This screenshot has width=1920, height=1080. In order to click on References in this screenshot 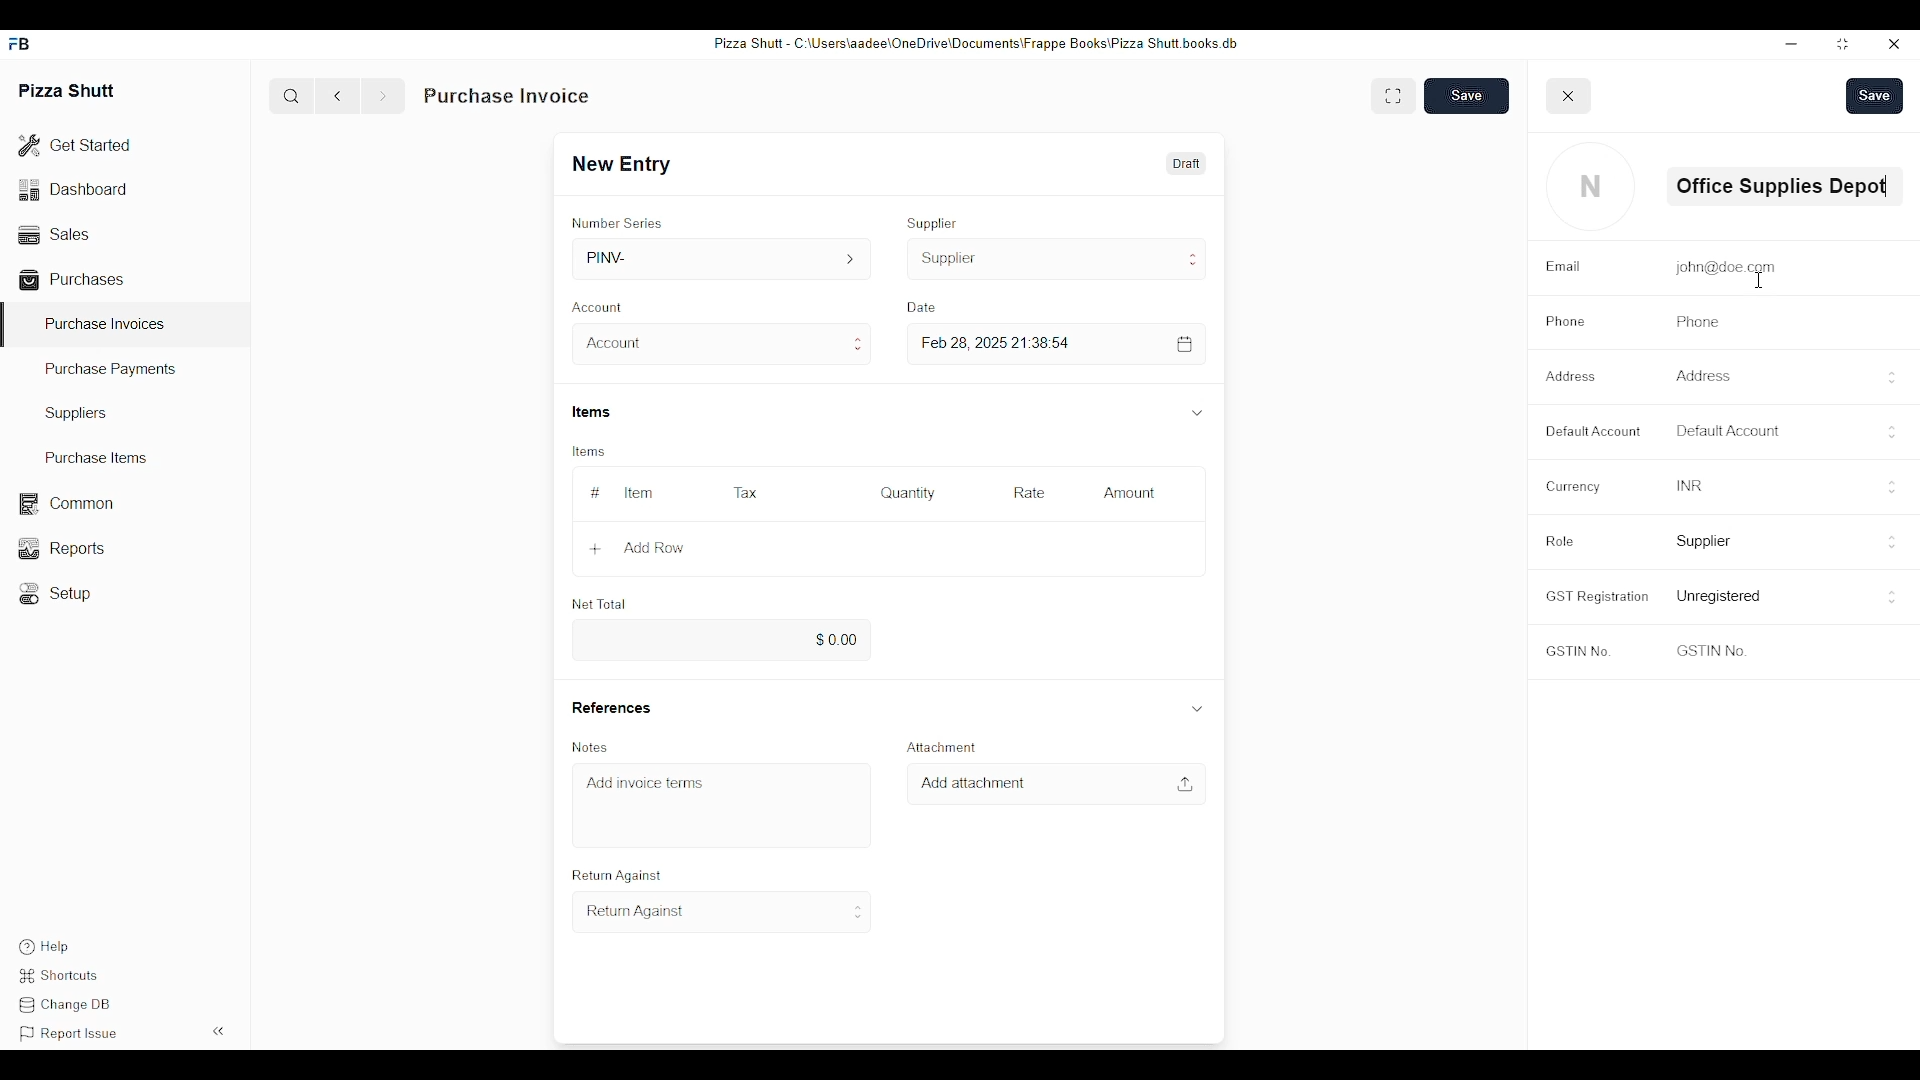, I will do `click(610, 707)`.